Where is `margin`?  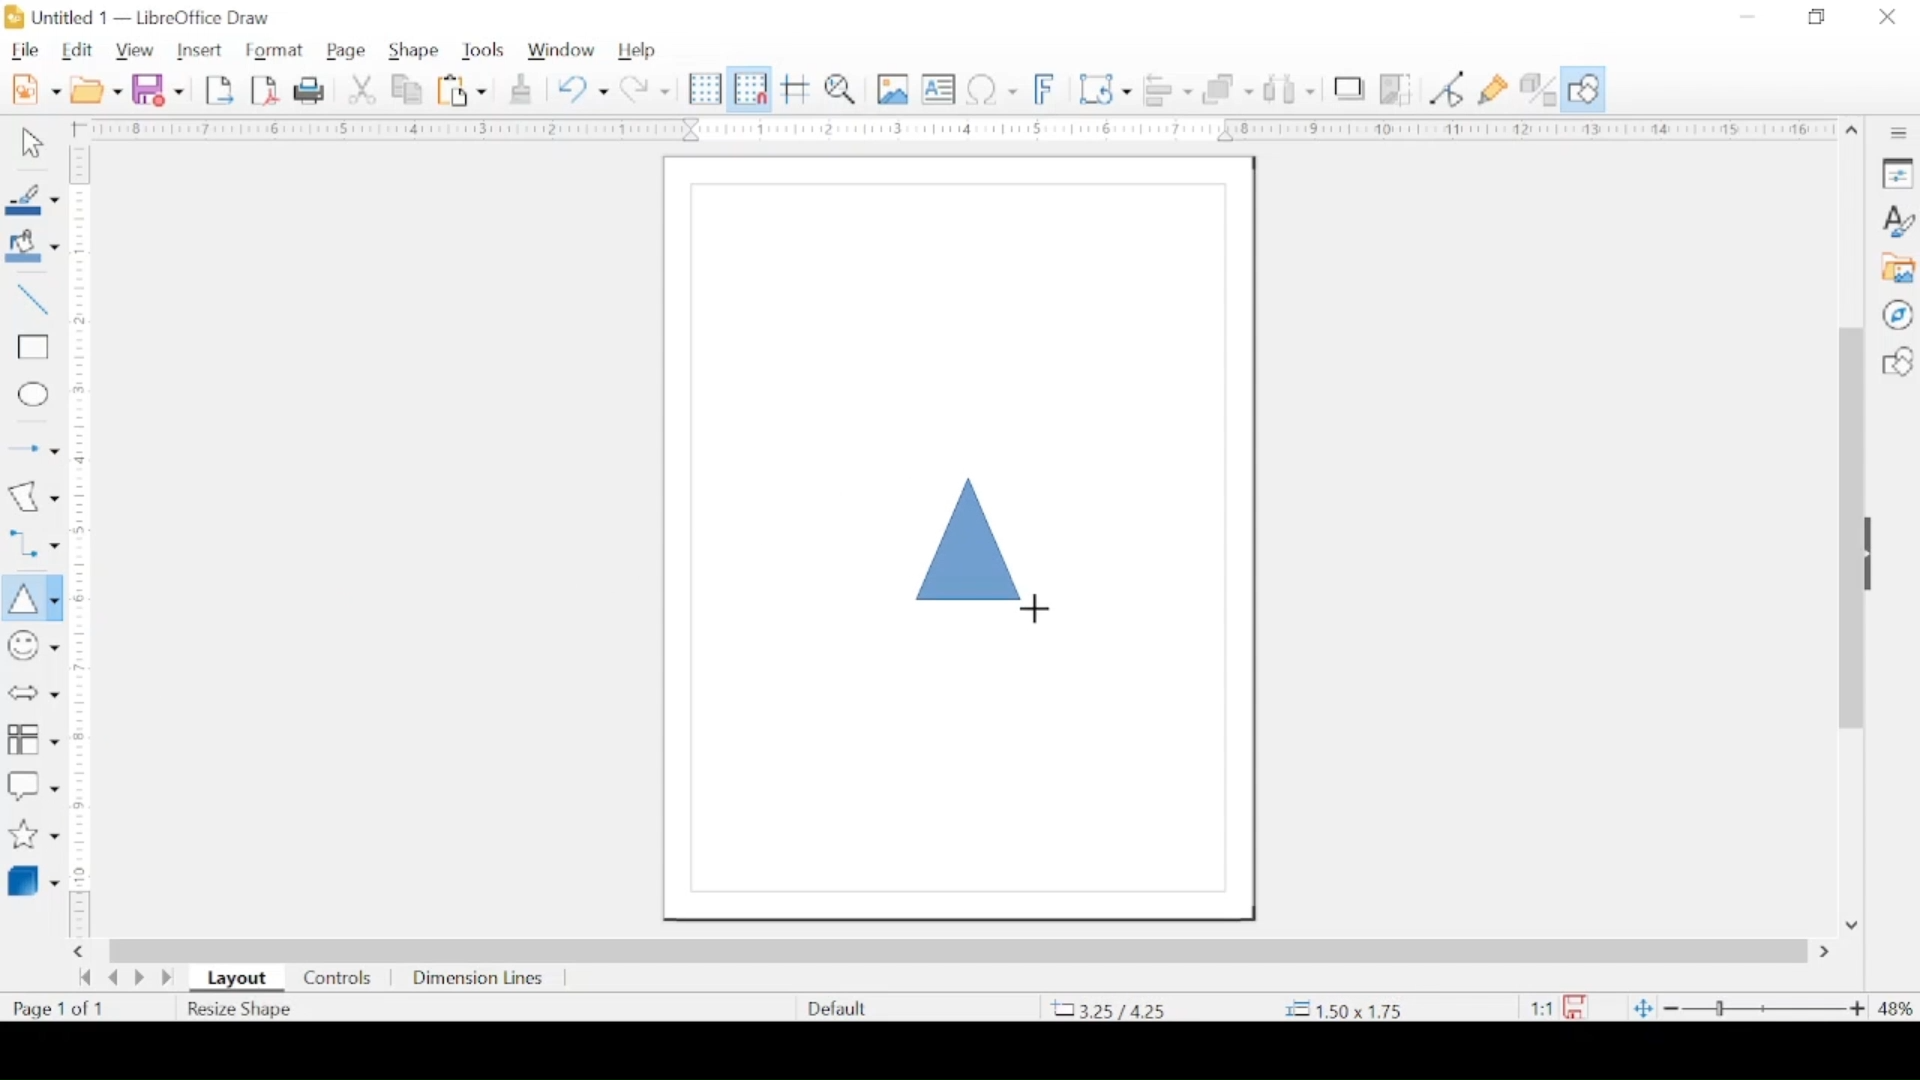 margin is located at coordinates (83, 544).